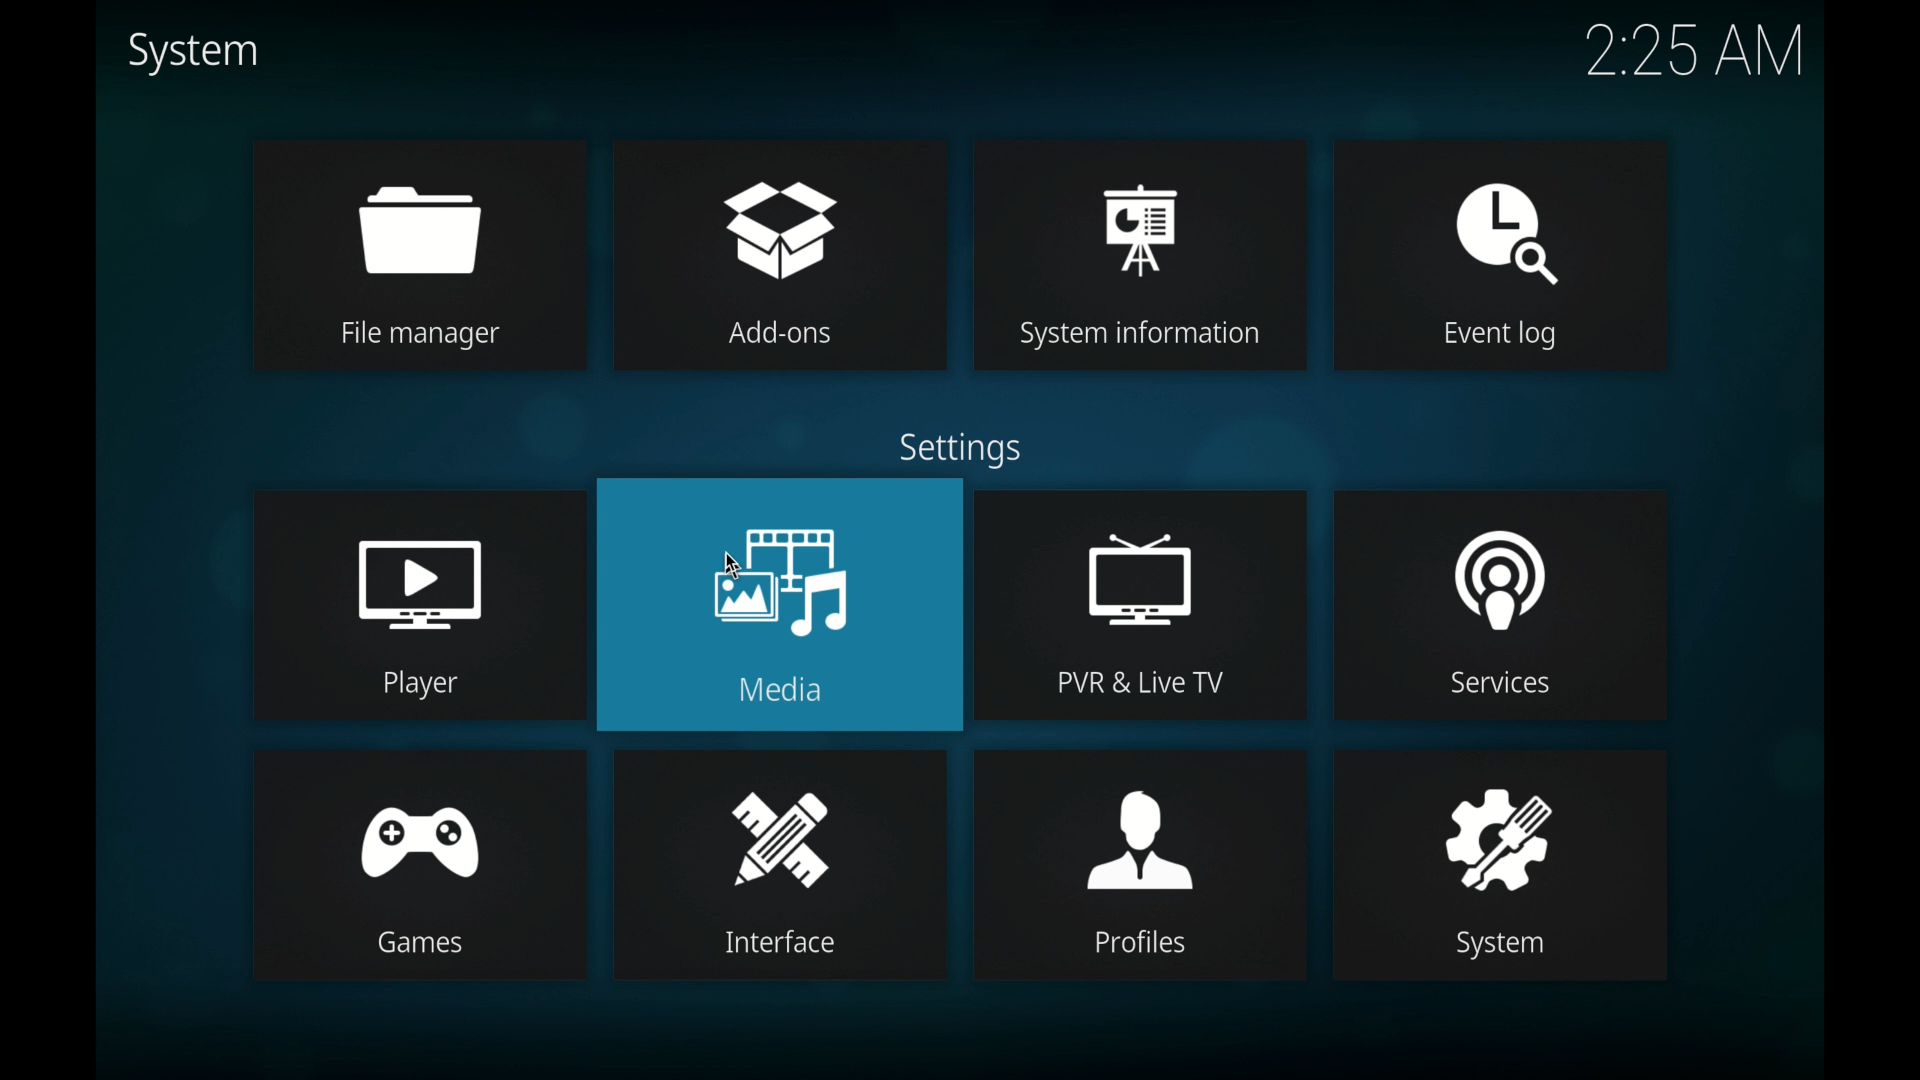  I want to click on Interface, so click(781, 944).